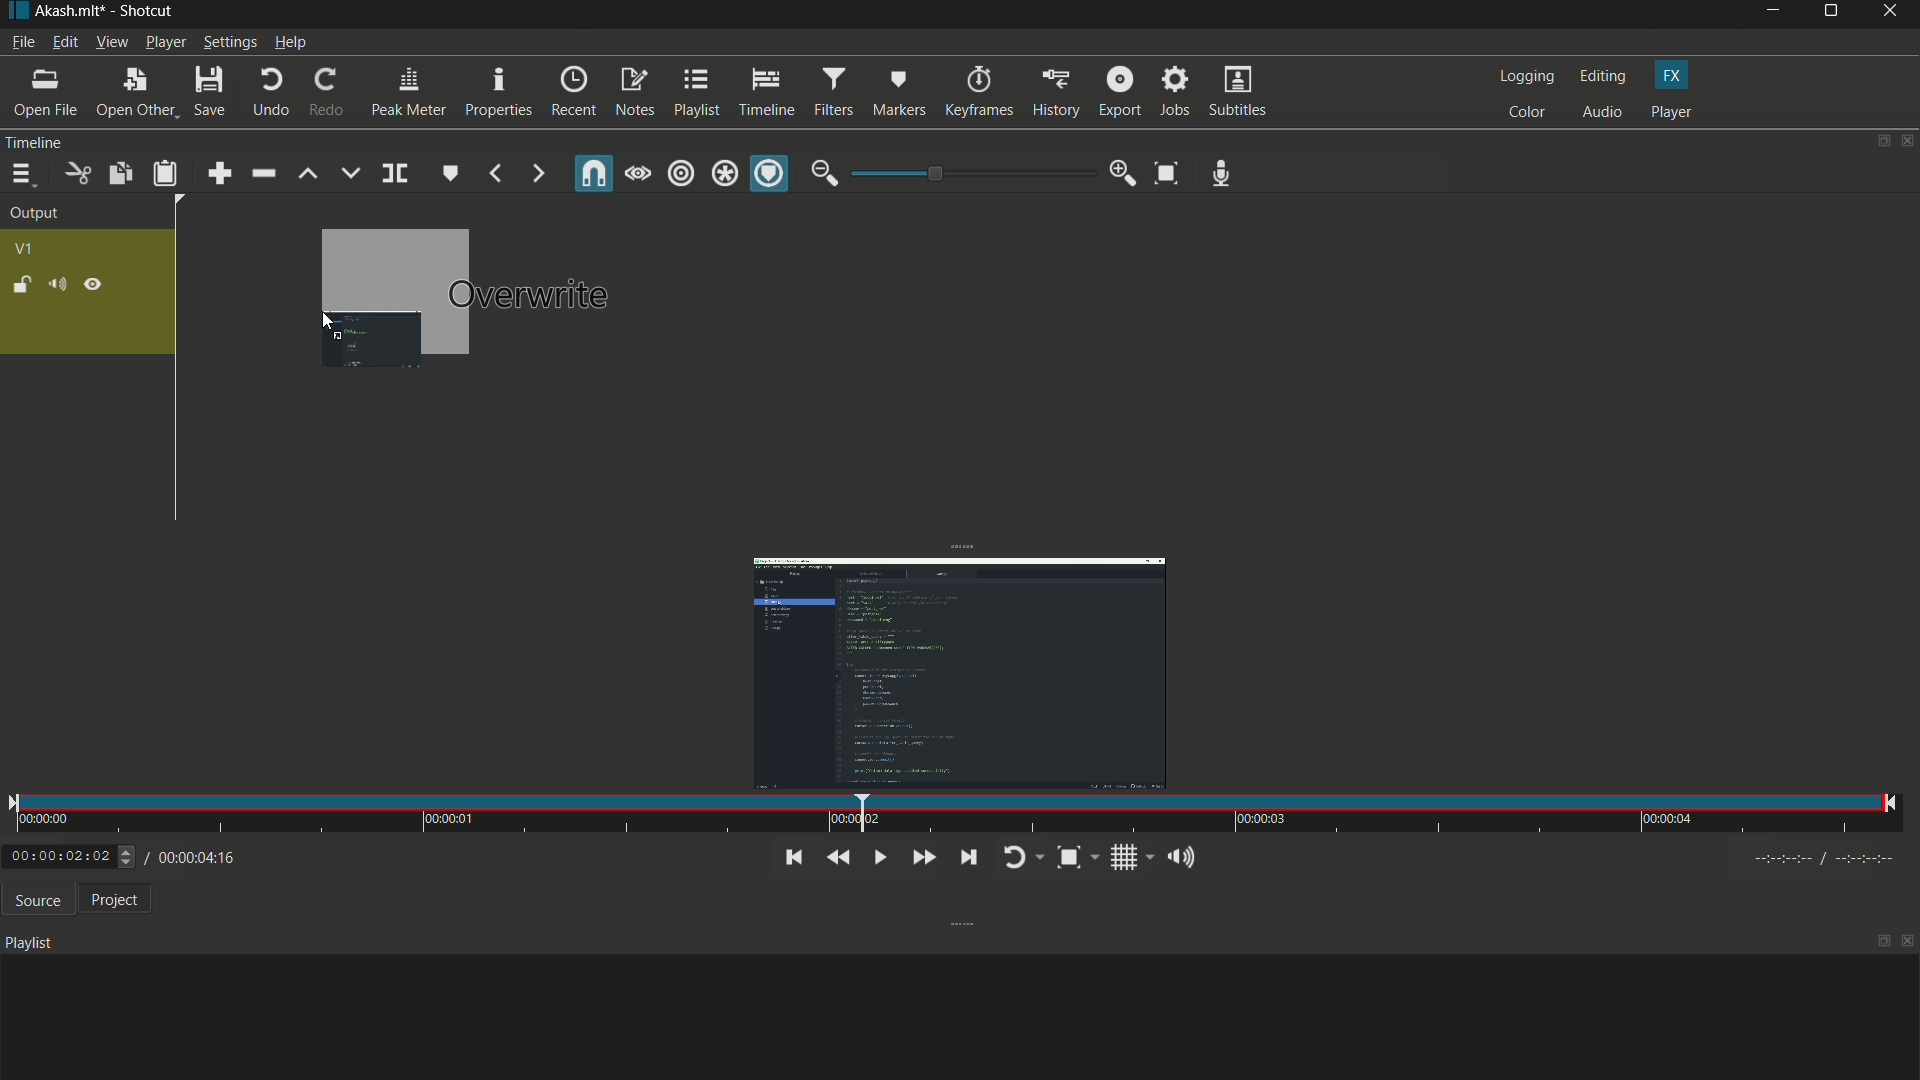 The width and height of the screenshot is (1920, 1080). Describe the element at coordinates (292, 42) in the screenshot. I see `help menu` at that location.